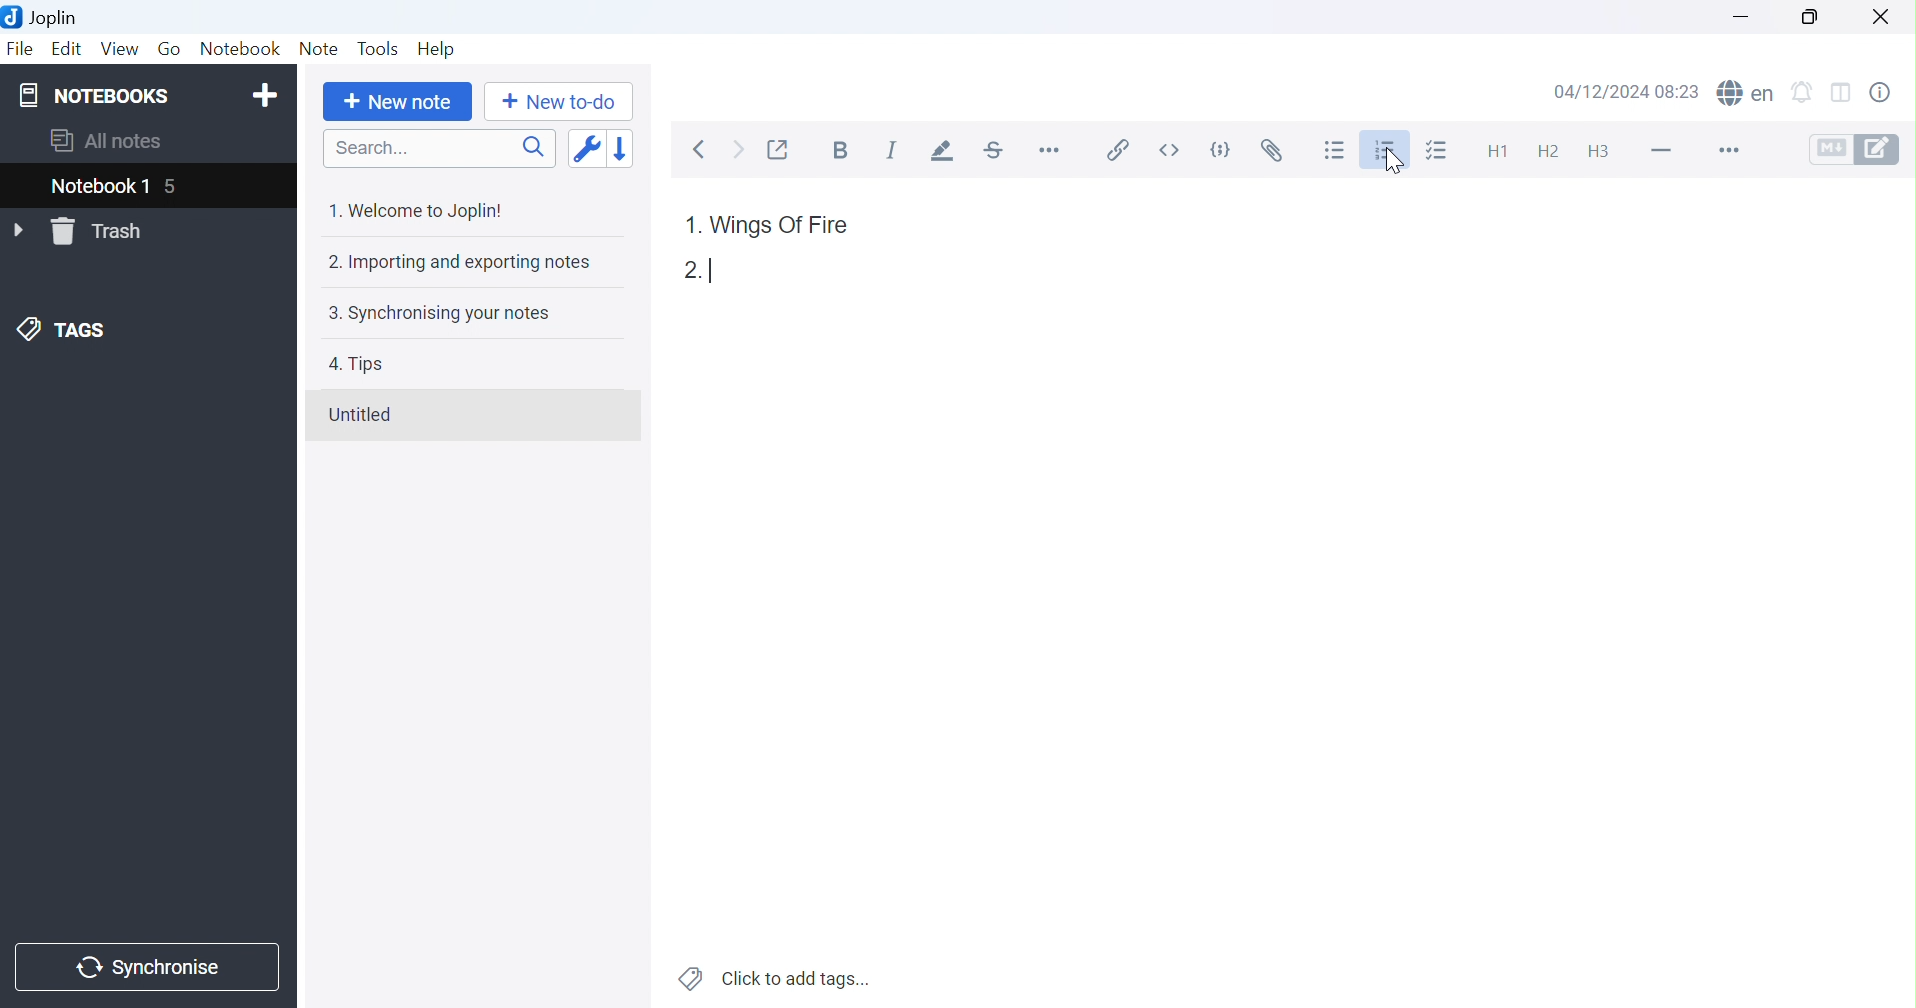 The width and height of the screenshot is (1916, 1008). Describe the element at coordinates (1743, 17) in the screenshot. I see `Minimize` at that location.